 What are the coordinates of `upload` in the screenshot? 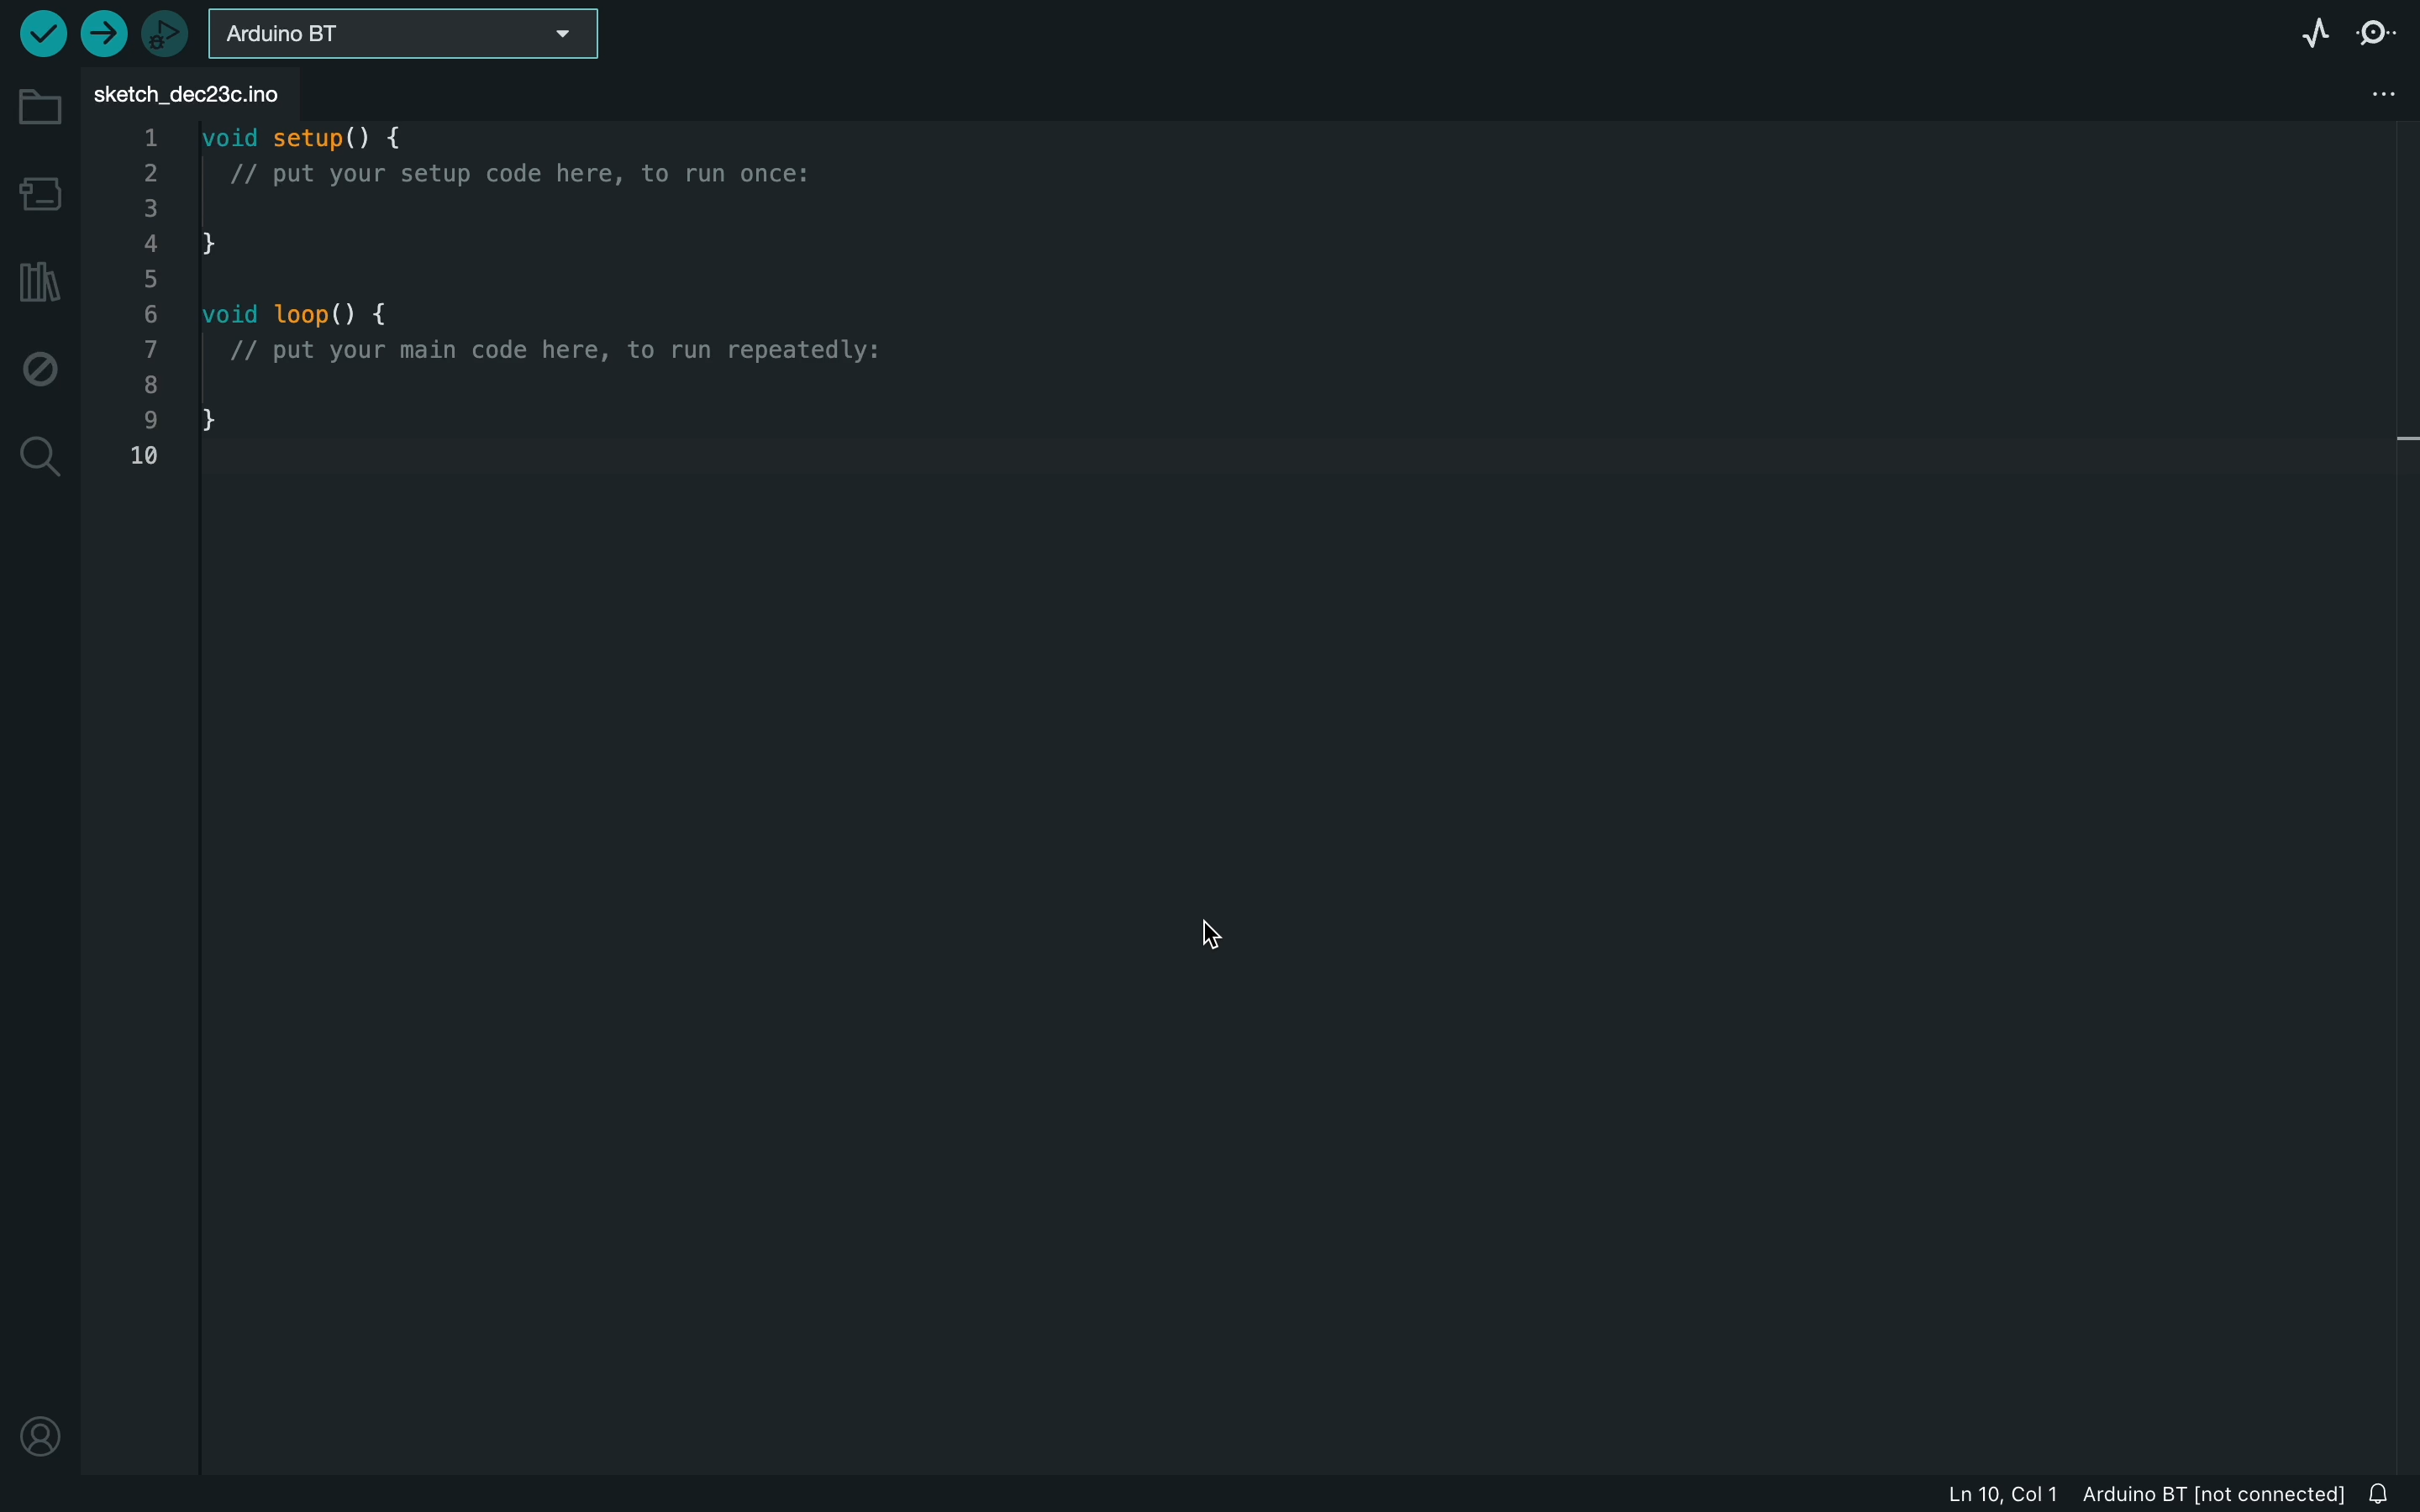 It's located at (103, 35).